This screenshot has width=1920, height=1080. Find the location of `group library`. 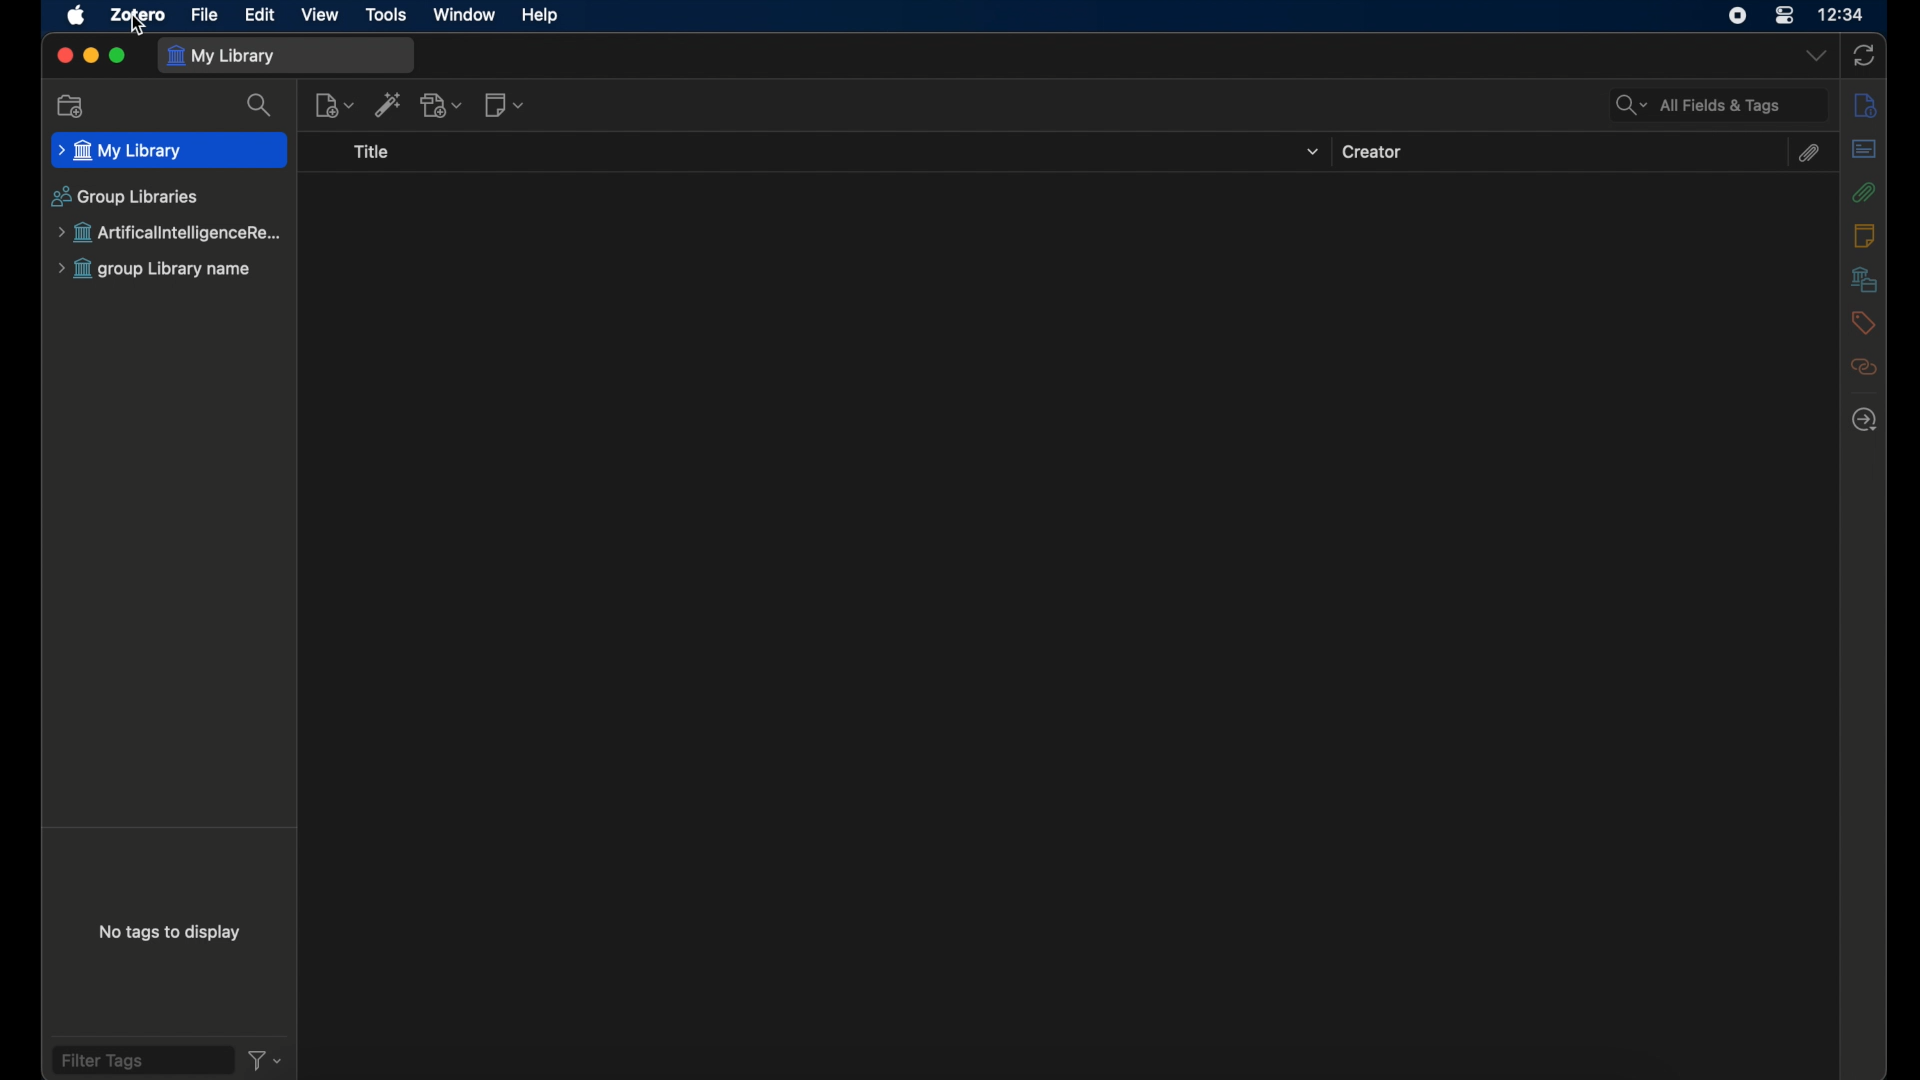

group library is located at coordinates (156, 270).